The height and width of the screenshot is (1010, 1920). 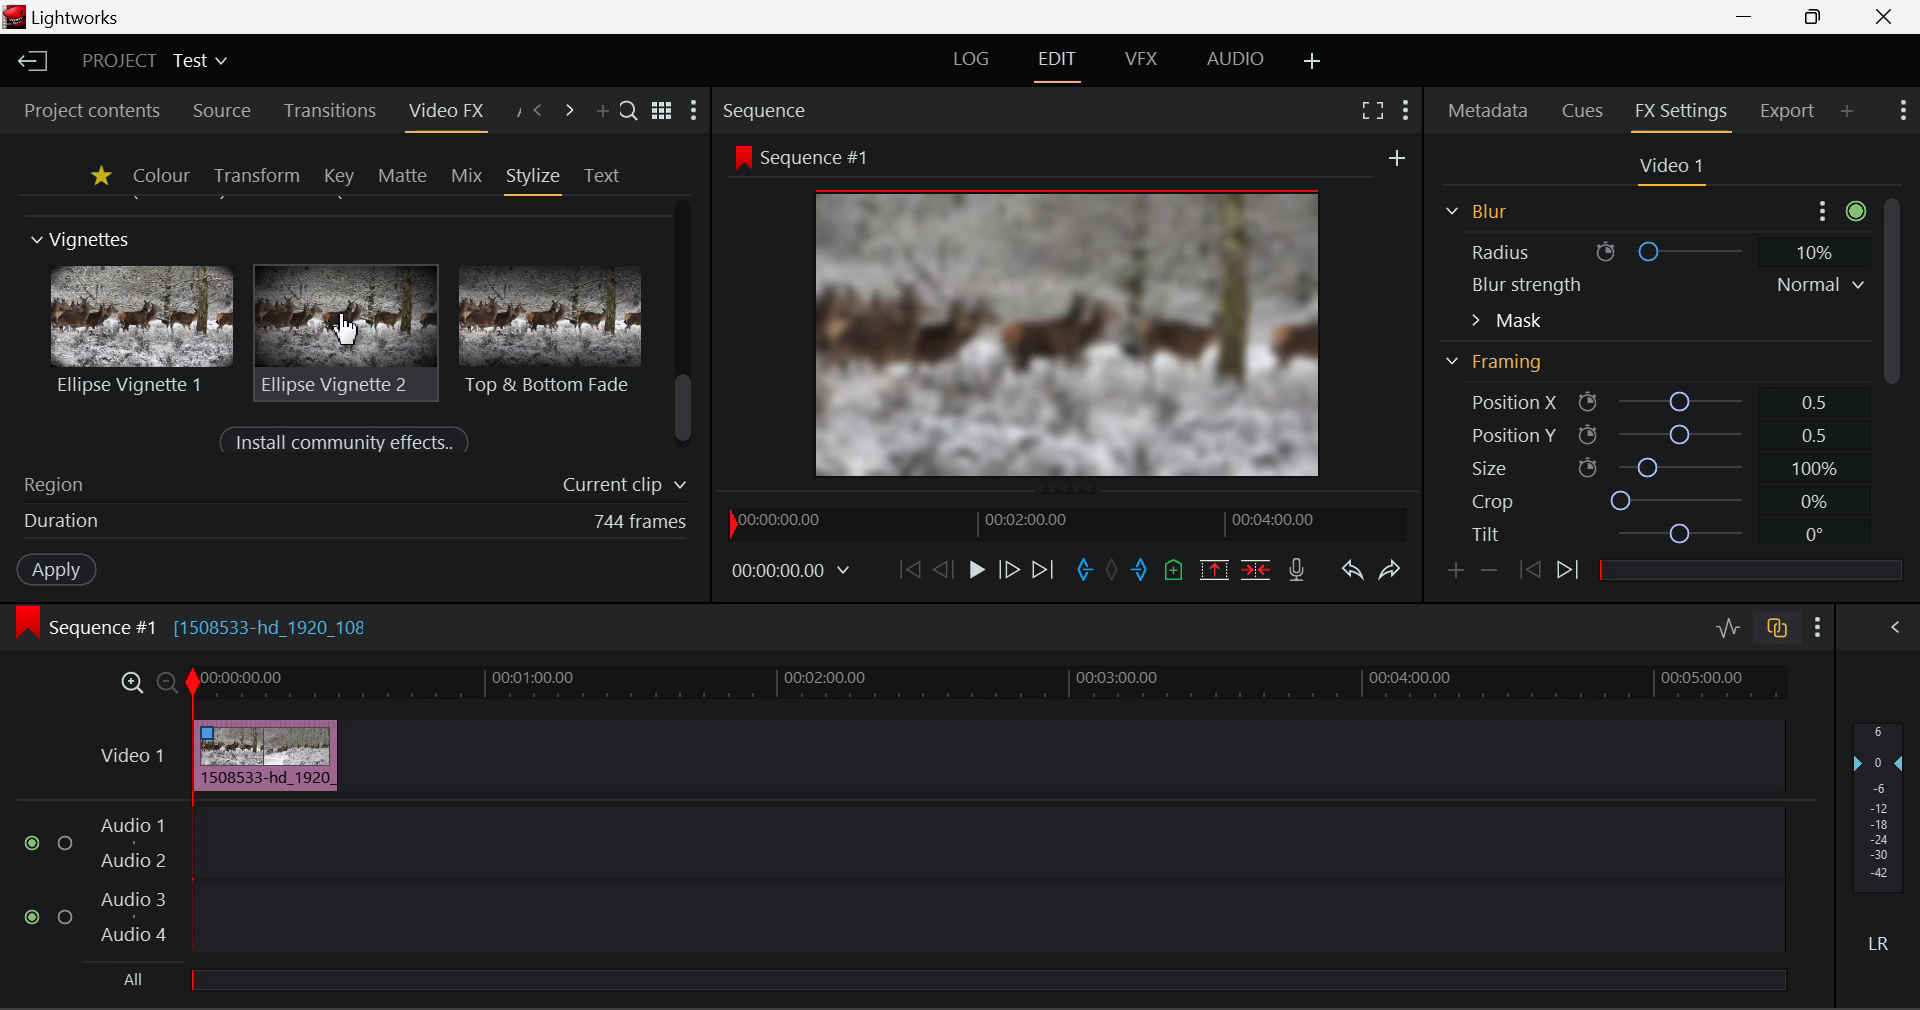 What do you see at coordinates (256, 175) in the screenshot?
I see `Transform` at bounding box center [256, 175].